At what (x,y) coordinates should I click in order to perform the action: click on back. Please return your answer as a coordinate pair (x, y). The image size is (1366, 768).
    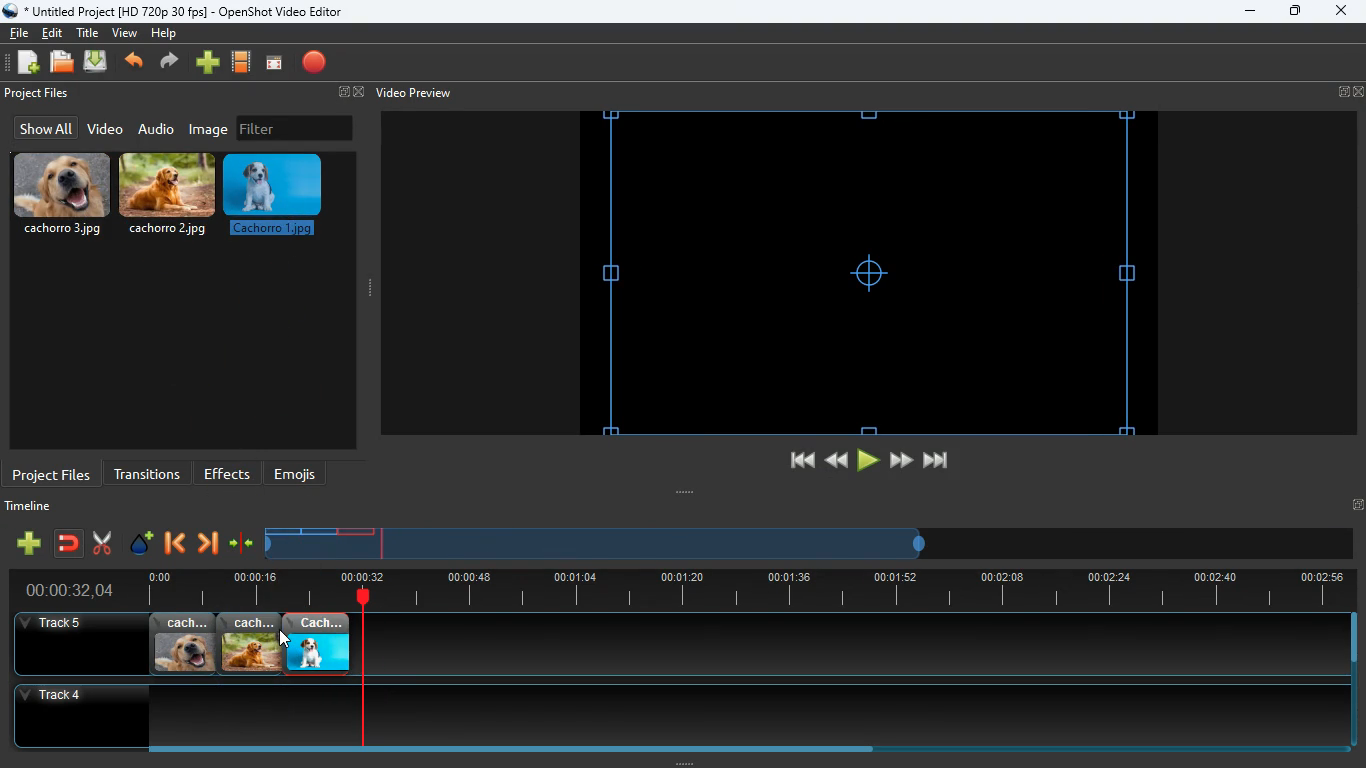
    Looking at the image, I should click on (834, 460).